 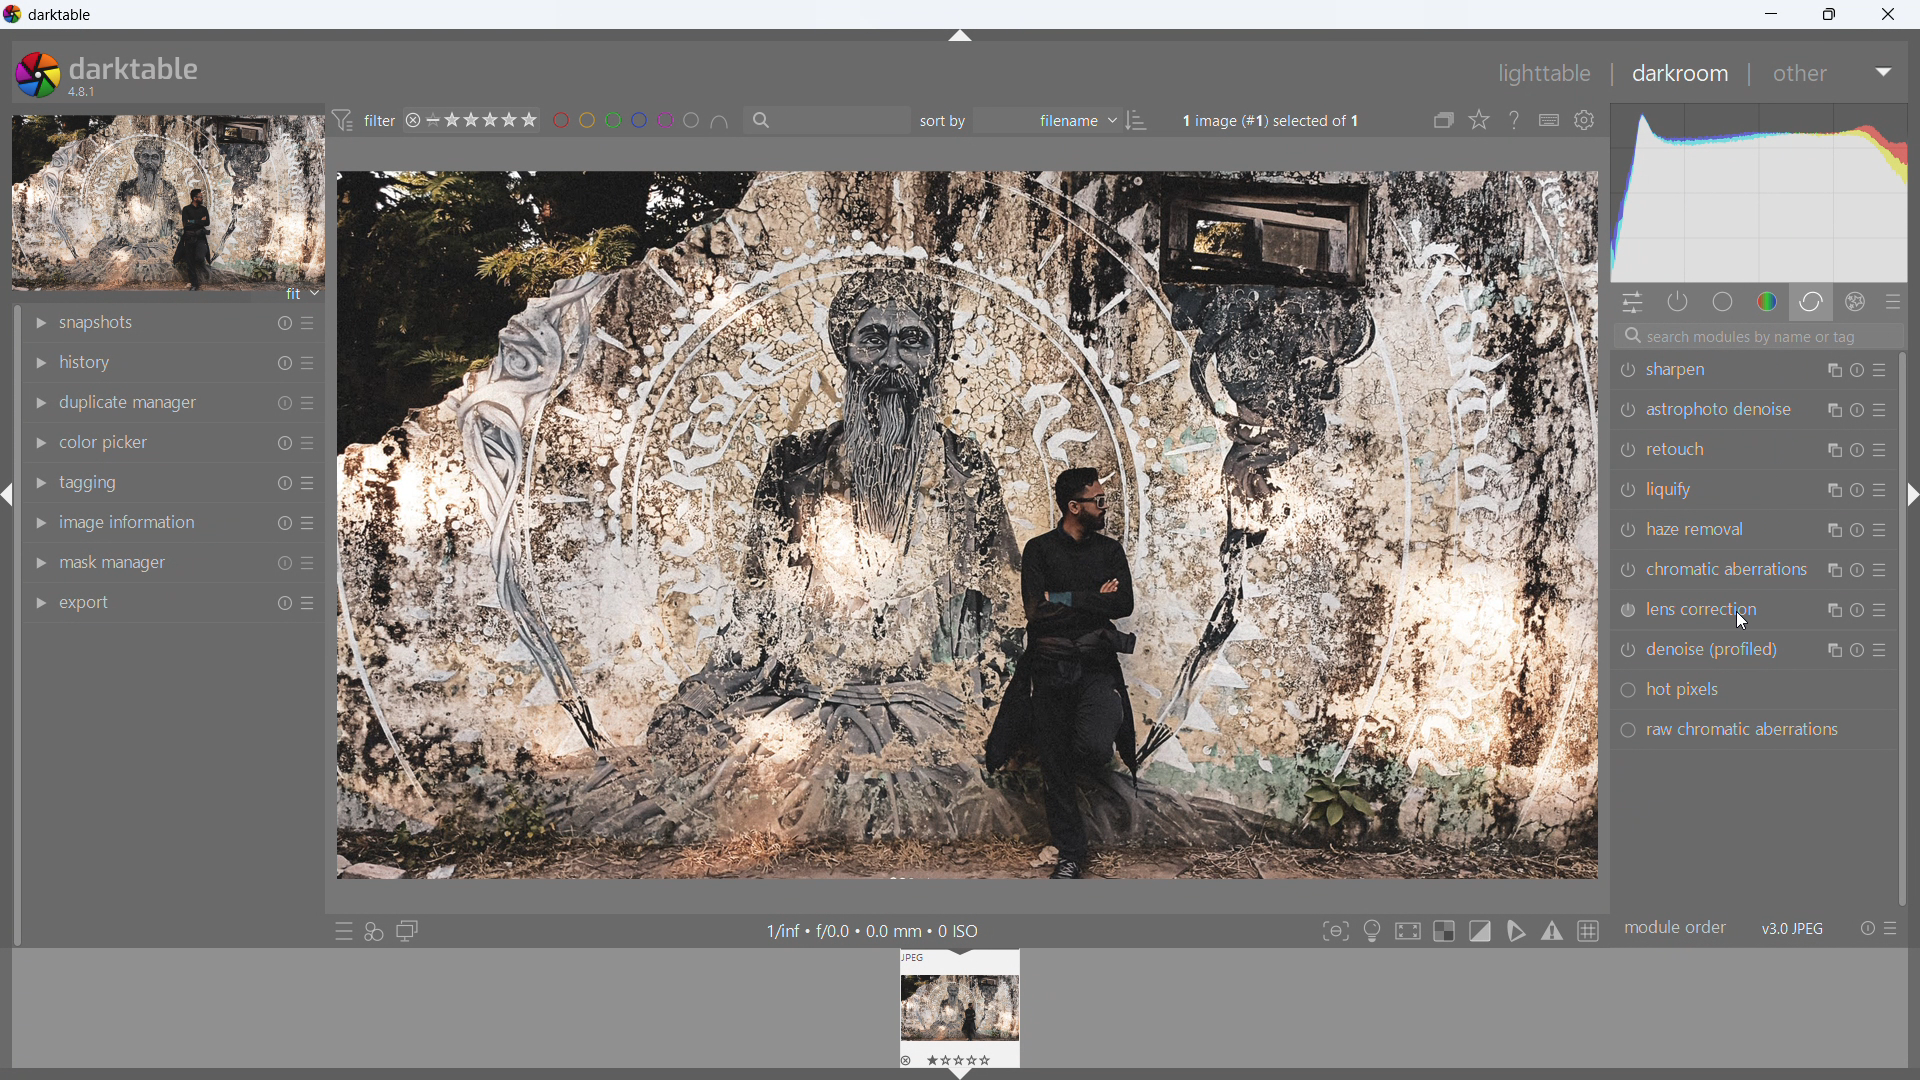 What do you see at coordinates (1856, 302) in the screenshot?
I see `effect` at bounding box center [1856, 302].